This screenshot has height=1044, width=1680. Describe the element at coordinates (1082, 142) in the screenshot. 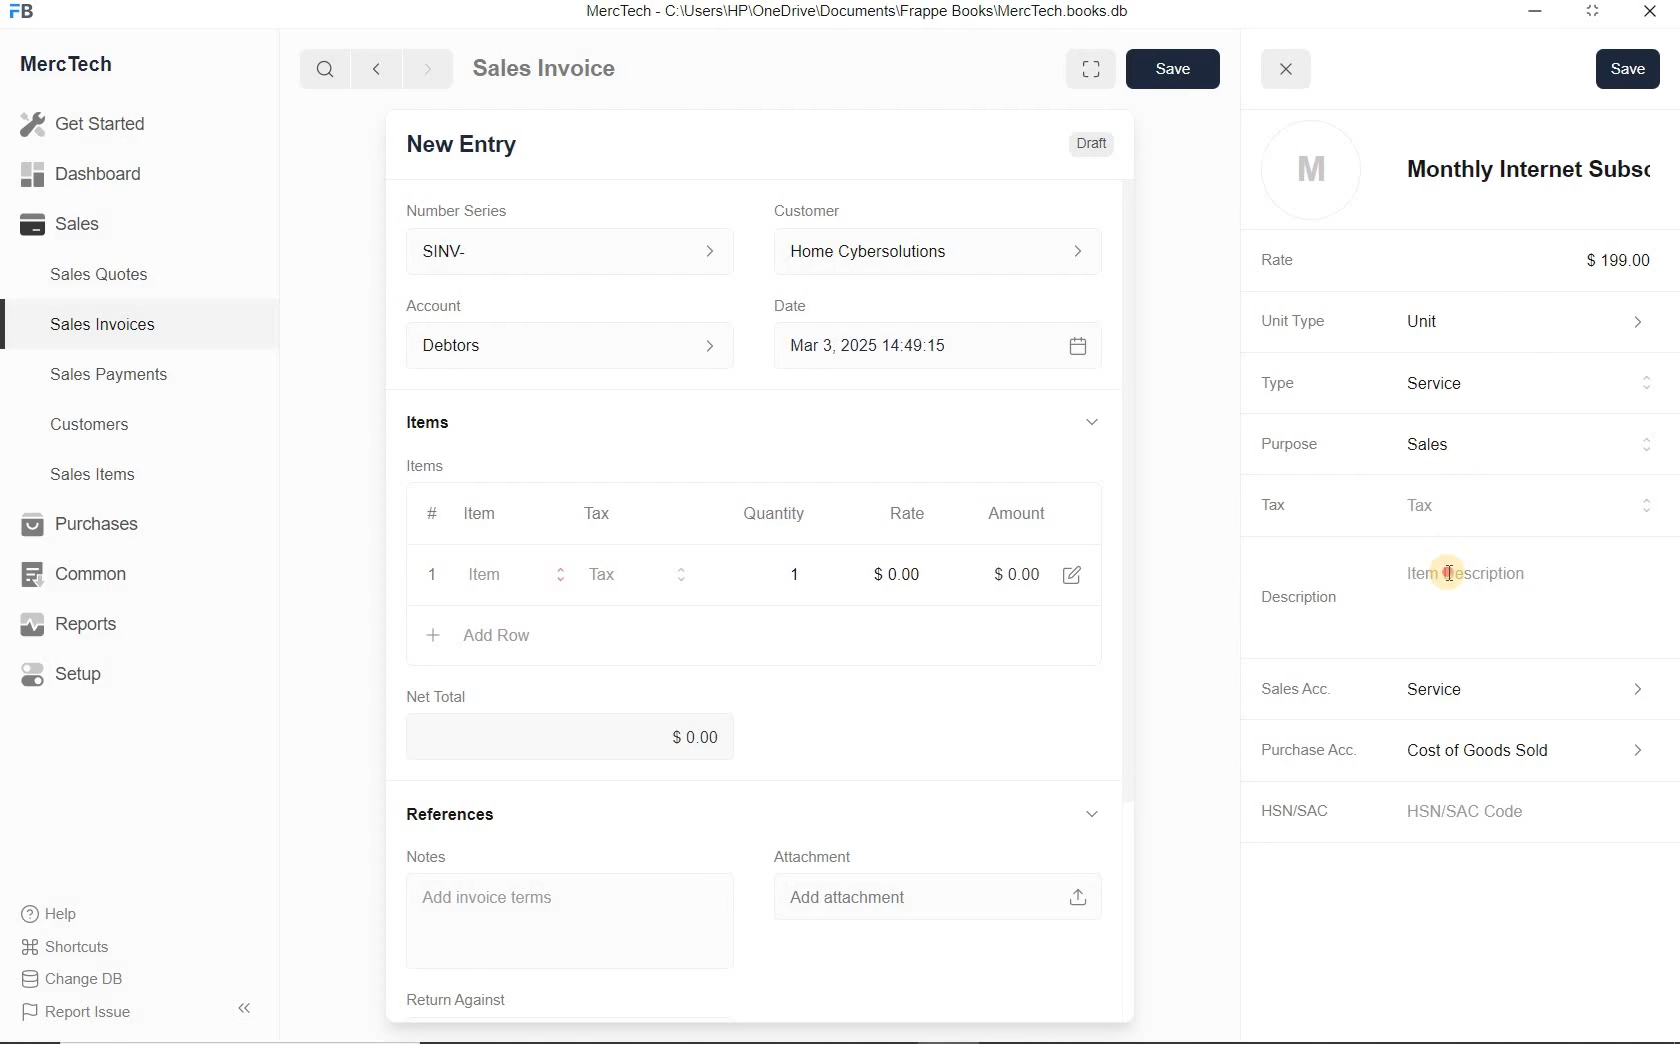

I see `Draft` at that location.